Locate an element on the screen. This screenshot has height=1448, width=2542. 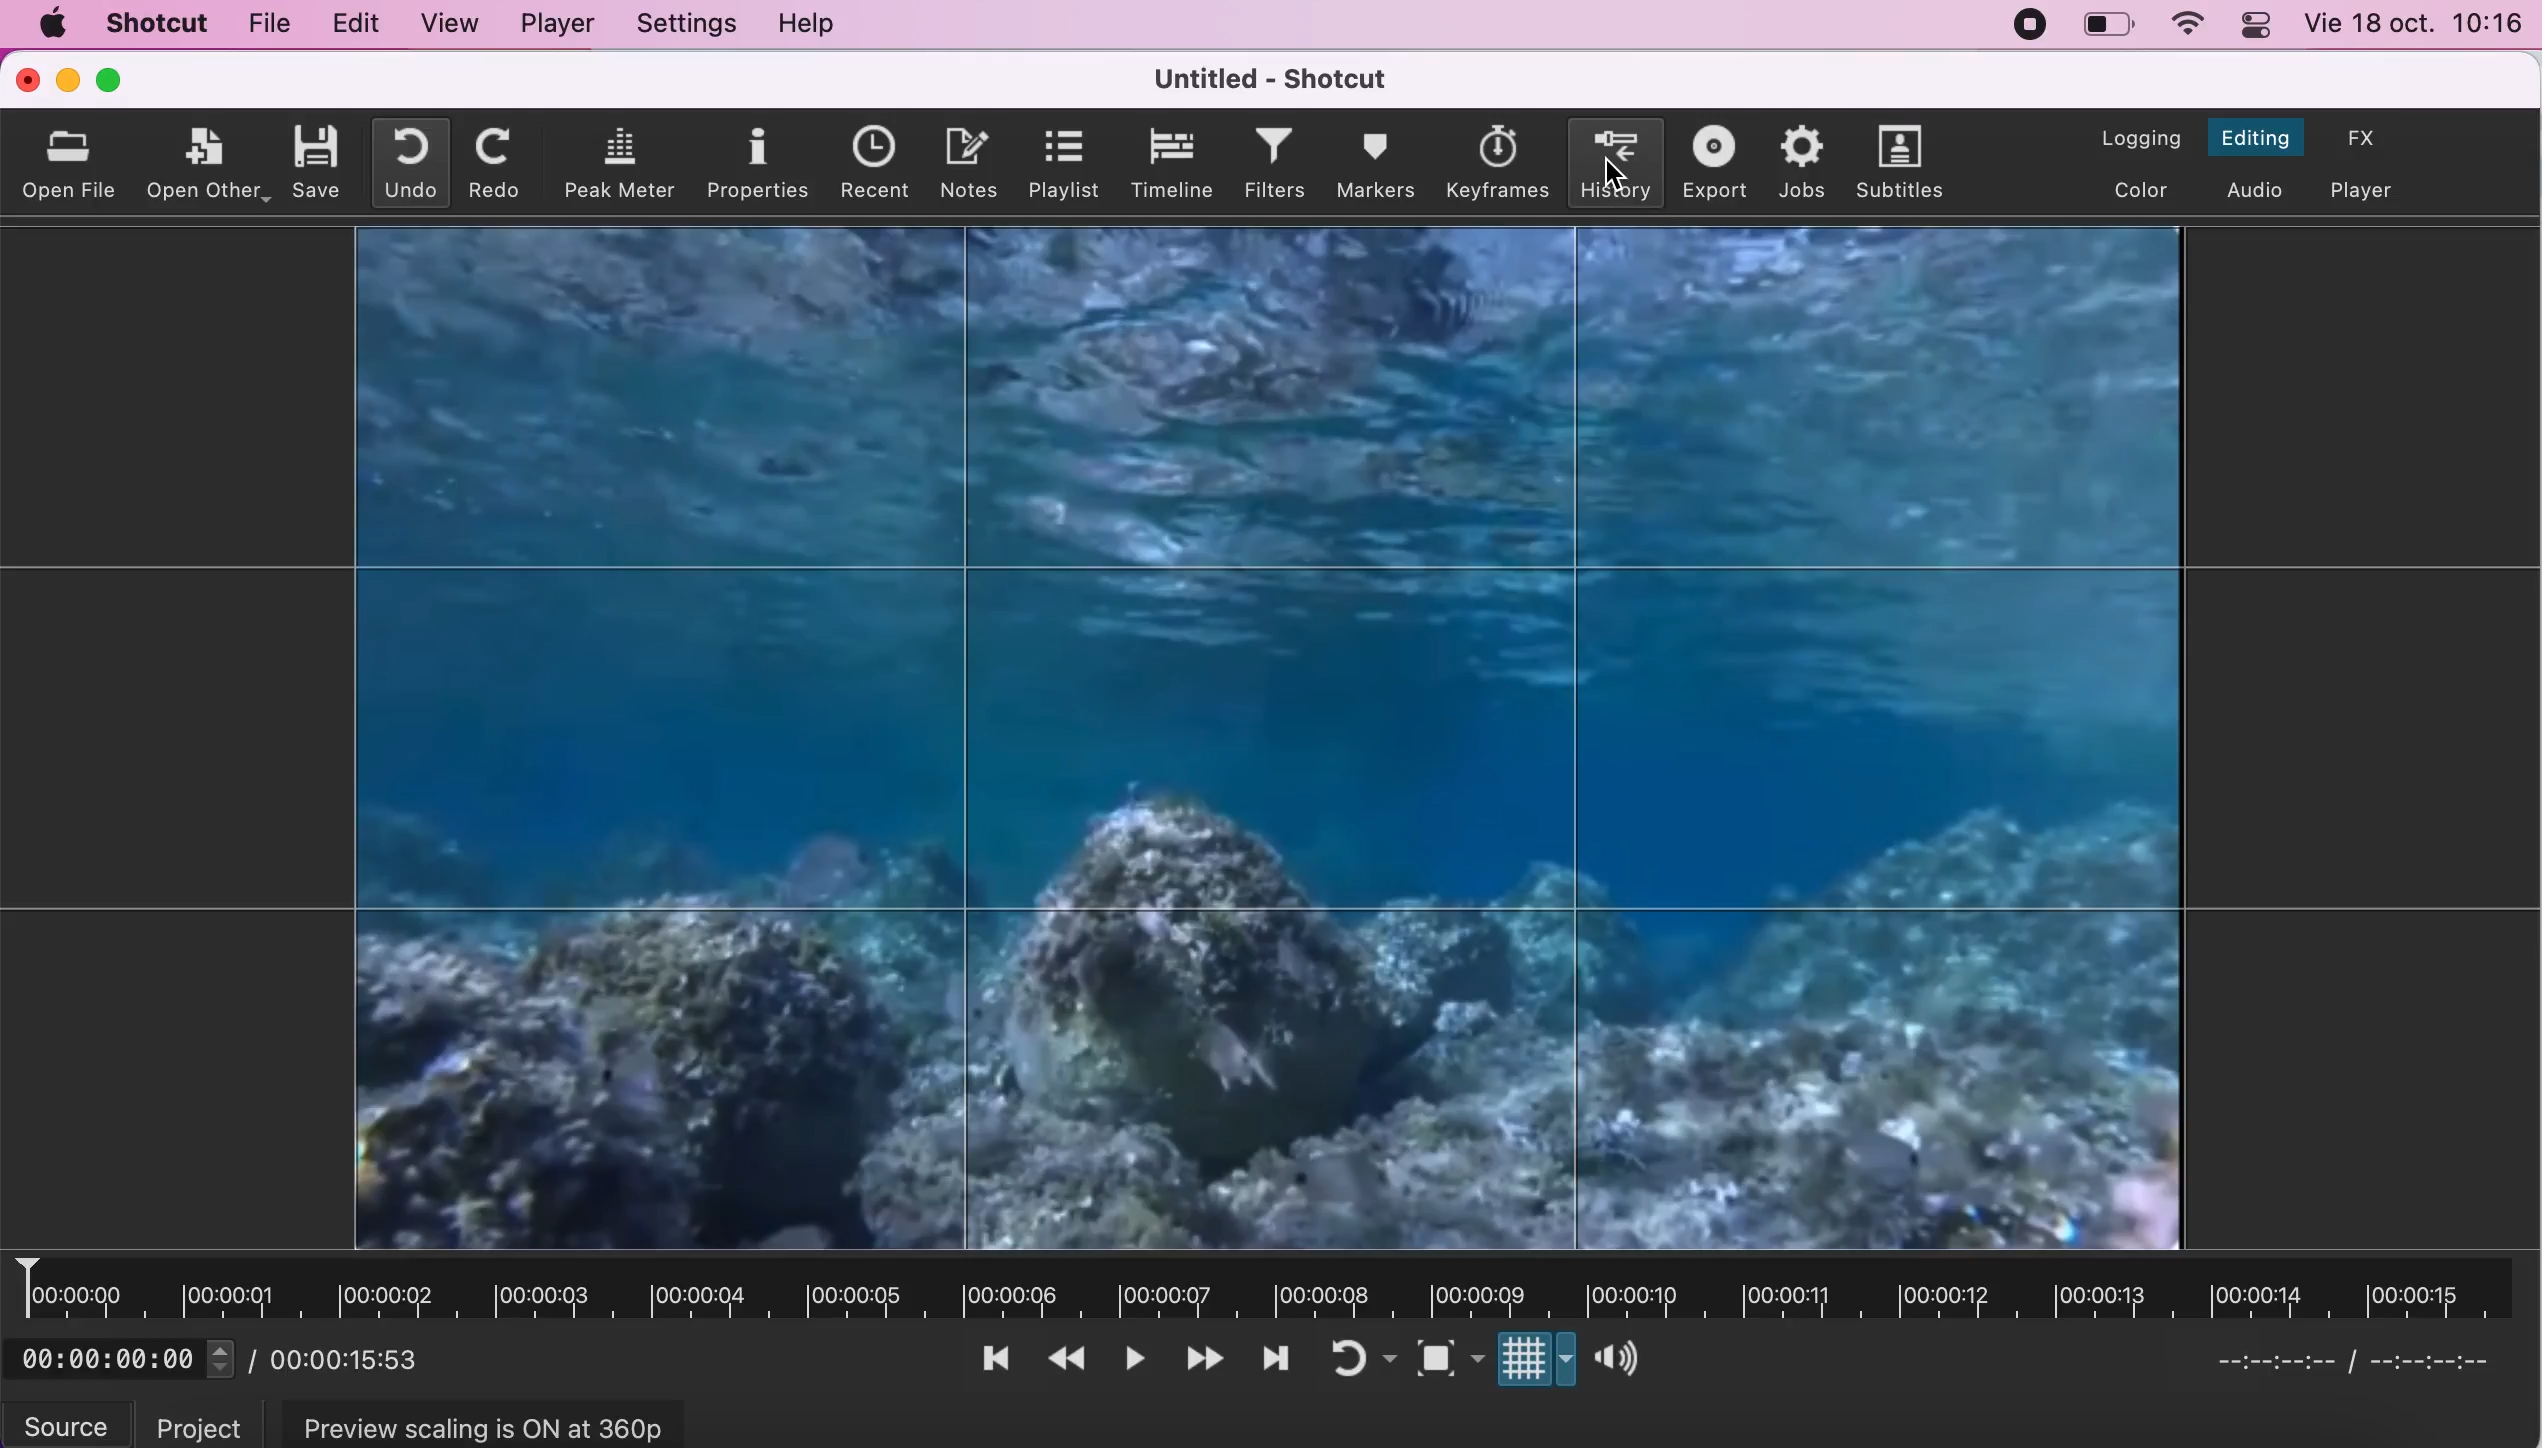
playlist is located at coordinates (1061, 164).